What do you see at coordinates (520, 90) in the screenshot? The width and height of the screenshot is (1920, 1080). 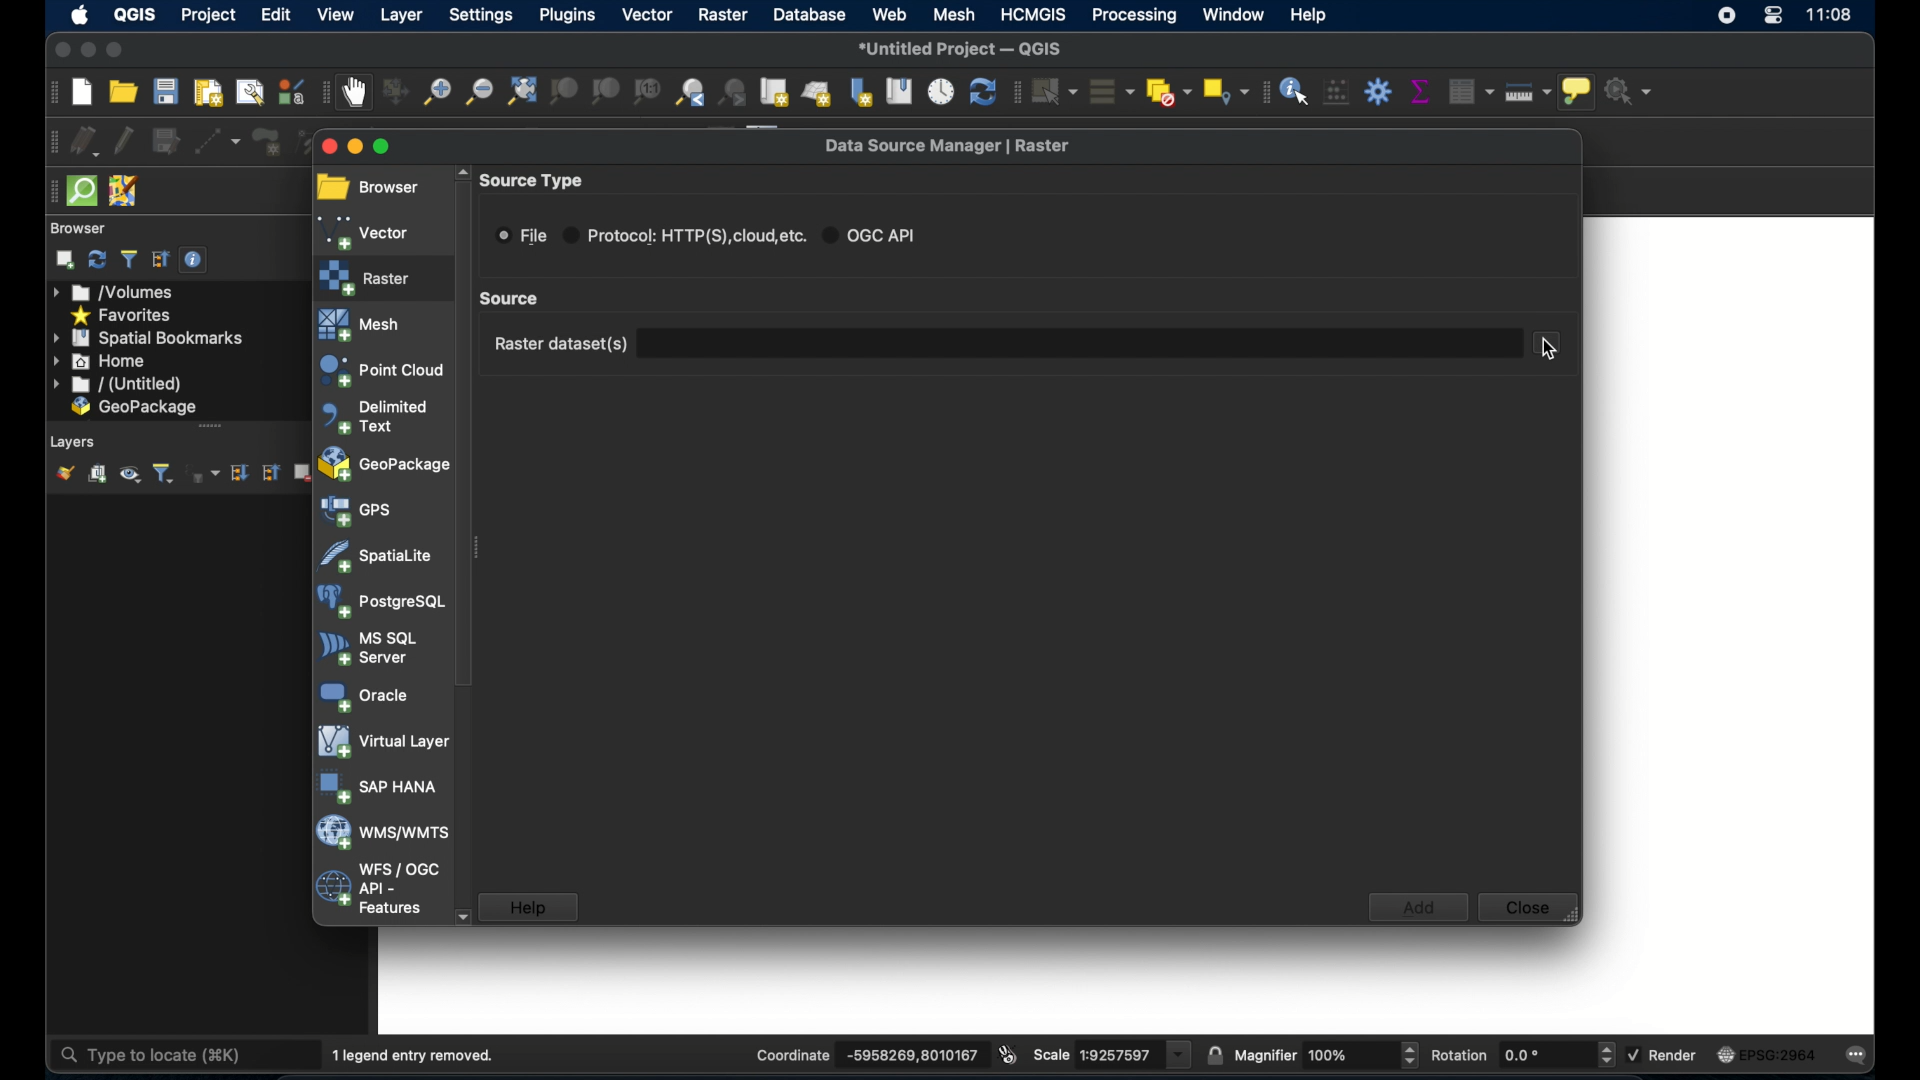 I see `zoom full` at bounding box center [520, 90].